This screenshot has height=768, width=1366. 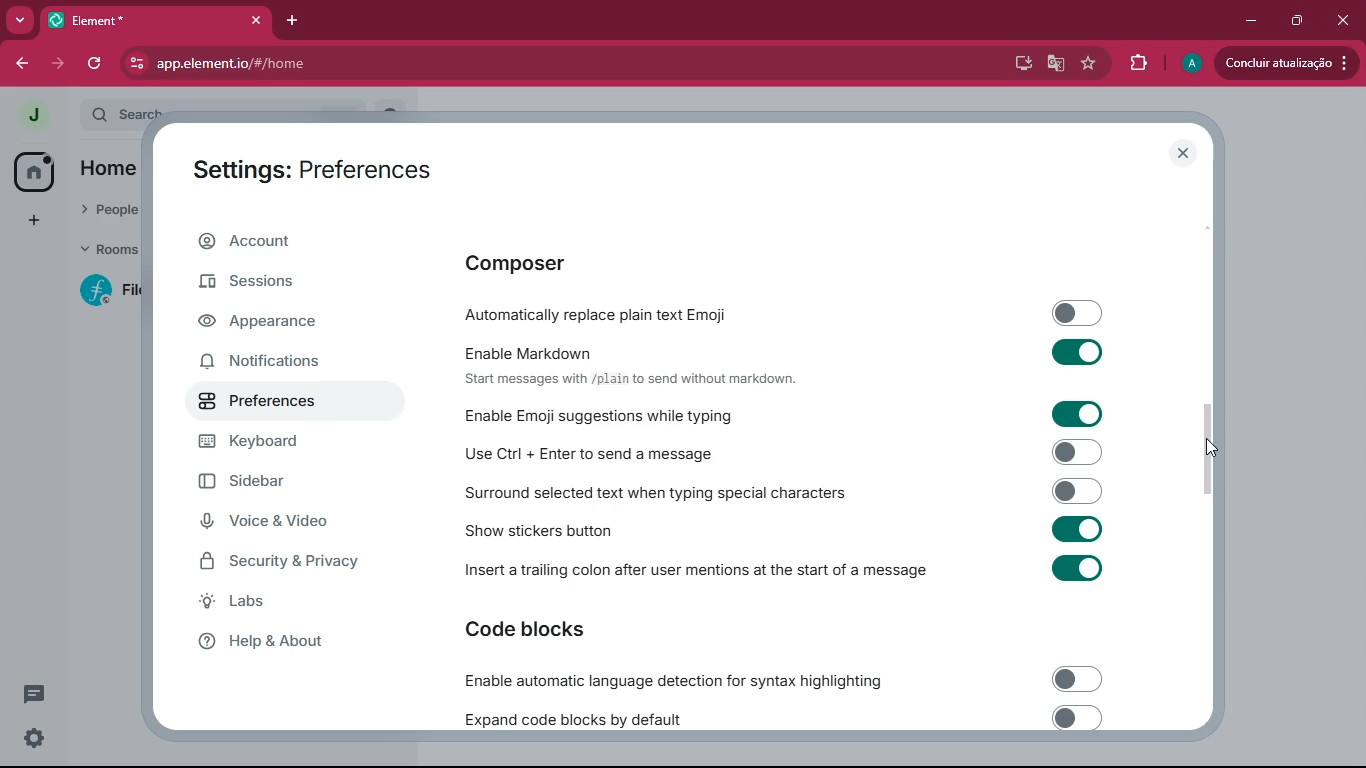 What do you see at coordinates (789, 527) in the screenshot?
I see `show stickers button` at bounding box center [789, 527].